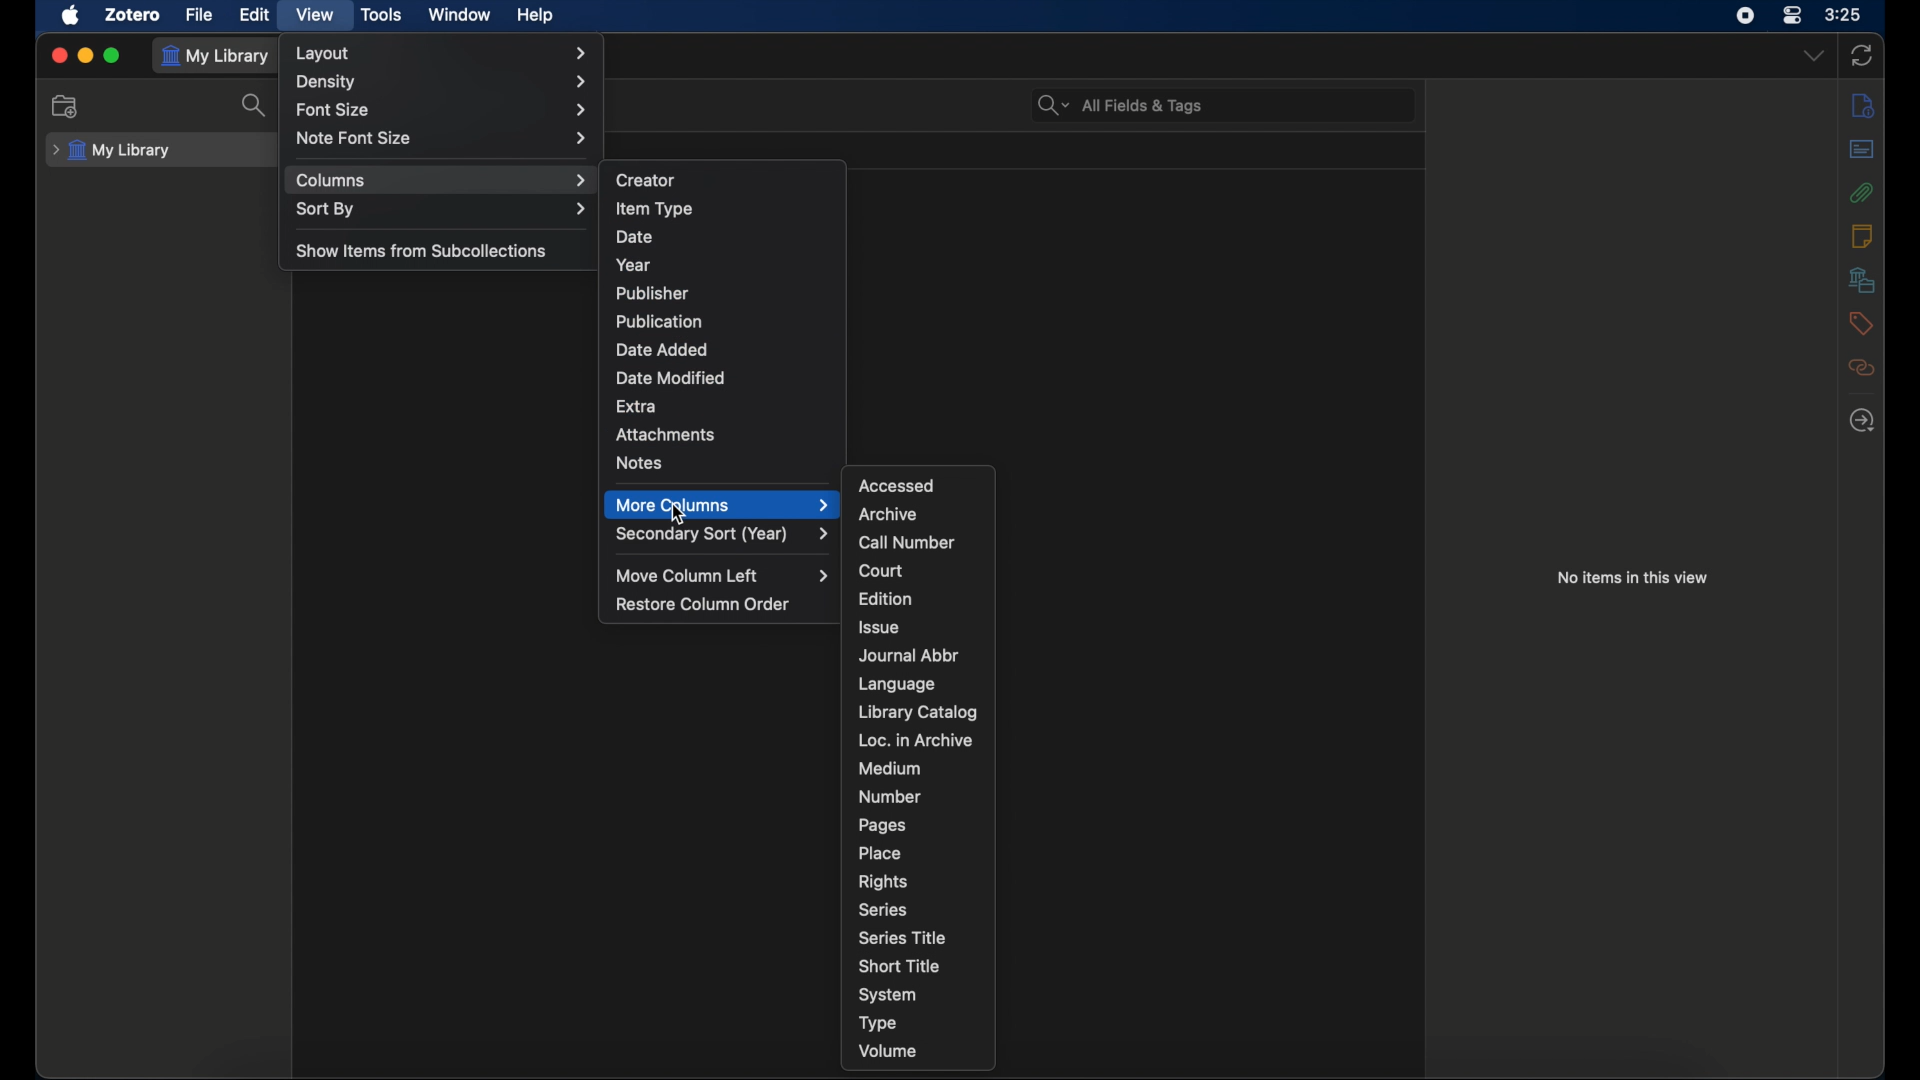 The height and width of the screenshot is (1080, 1920). I want to click on call number, so click(907, 543).